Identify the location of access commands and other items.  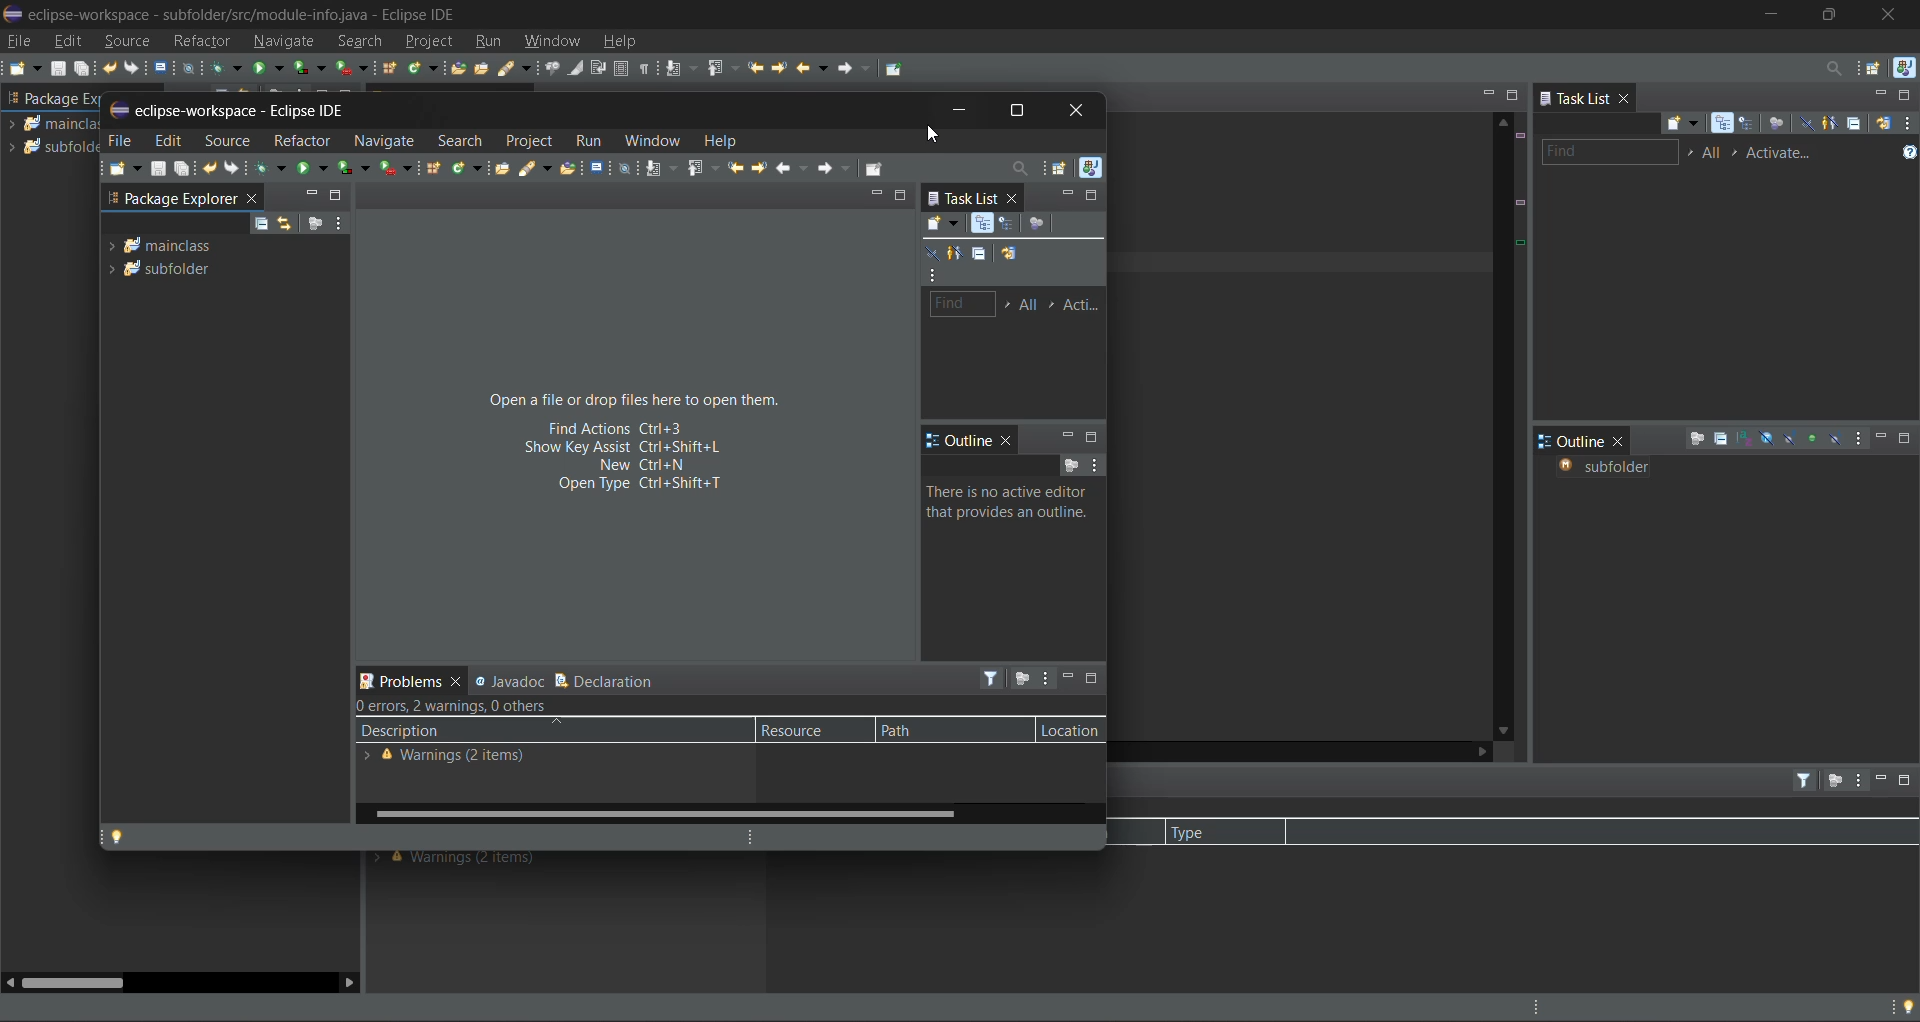
(1837, 69).